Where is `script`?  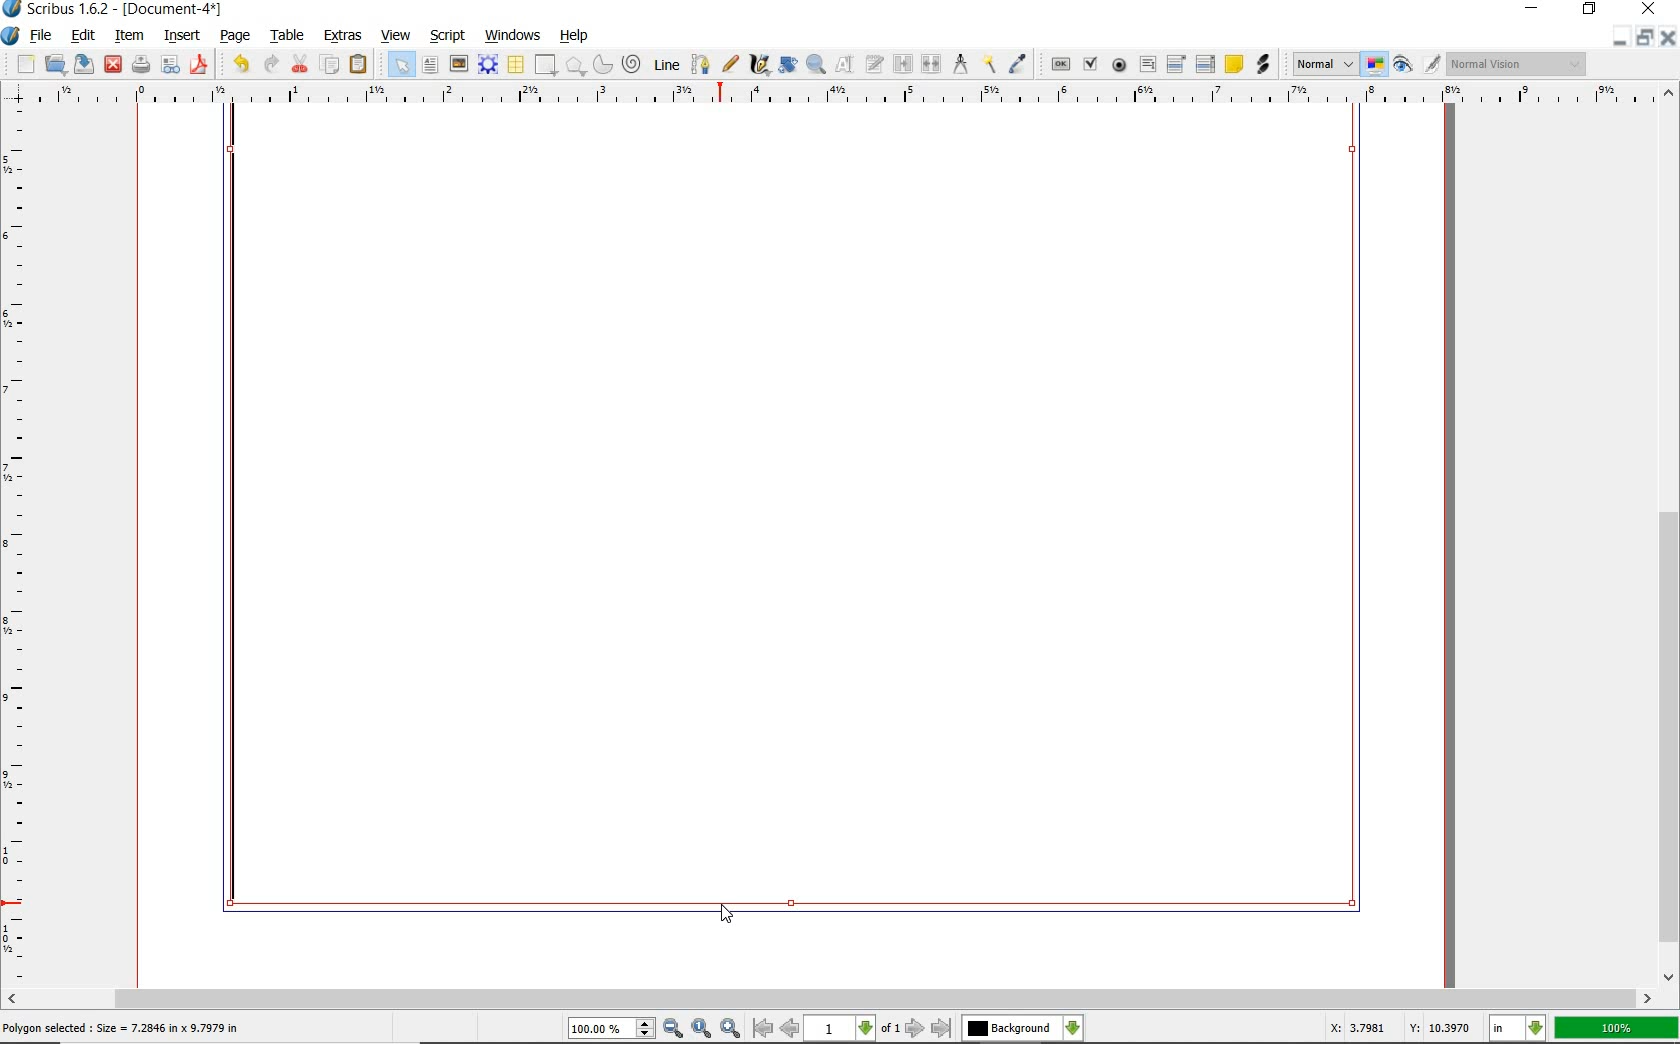
script is located at coordinates (450, 36).